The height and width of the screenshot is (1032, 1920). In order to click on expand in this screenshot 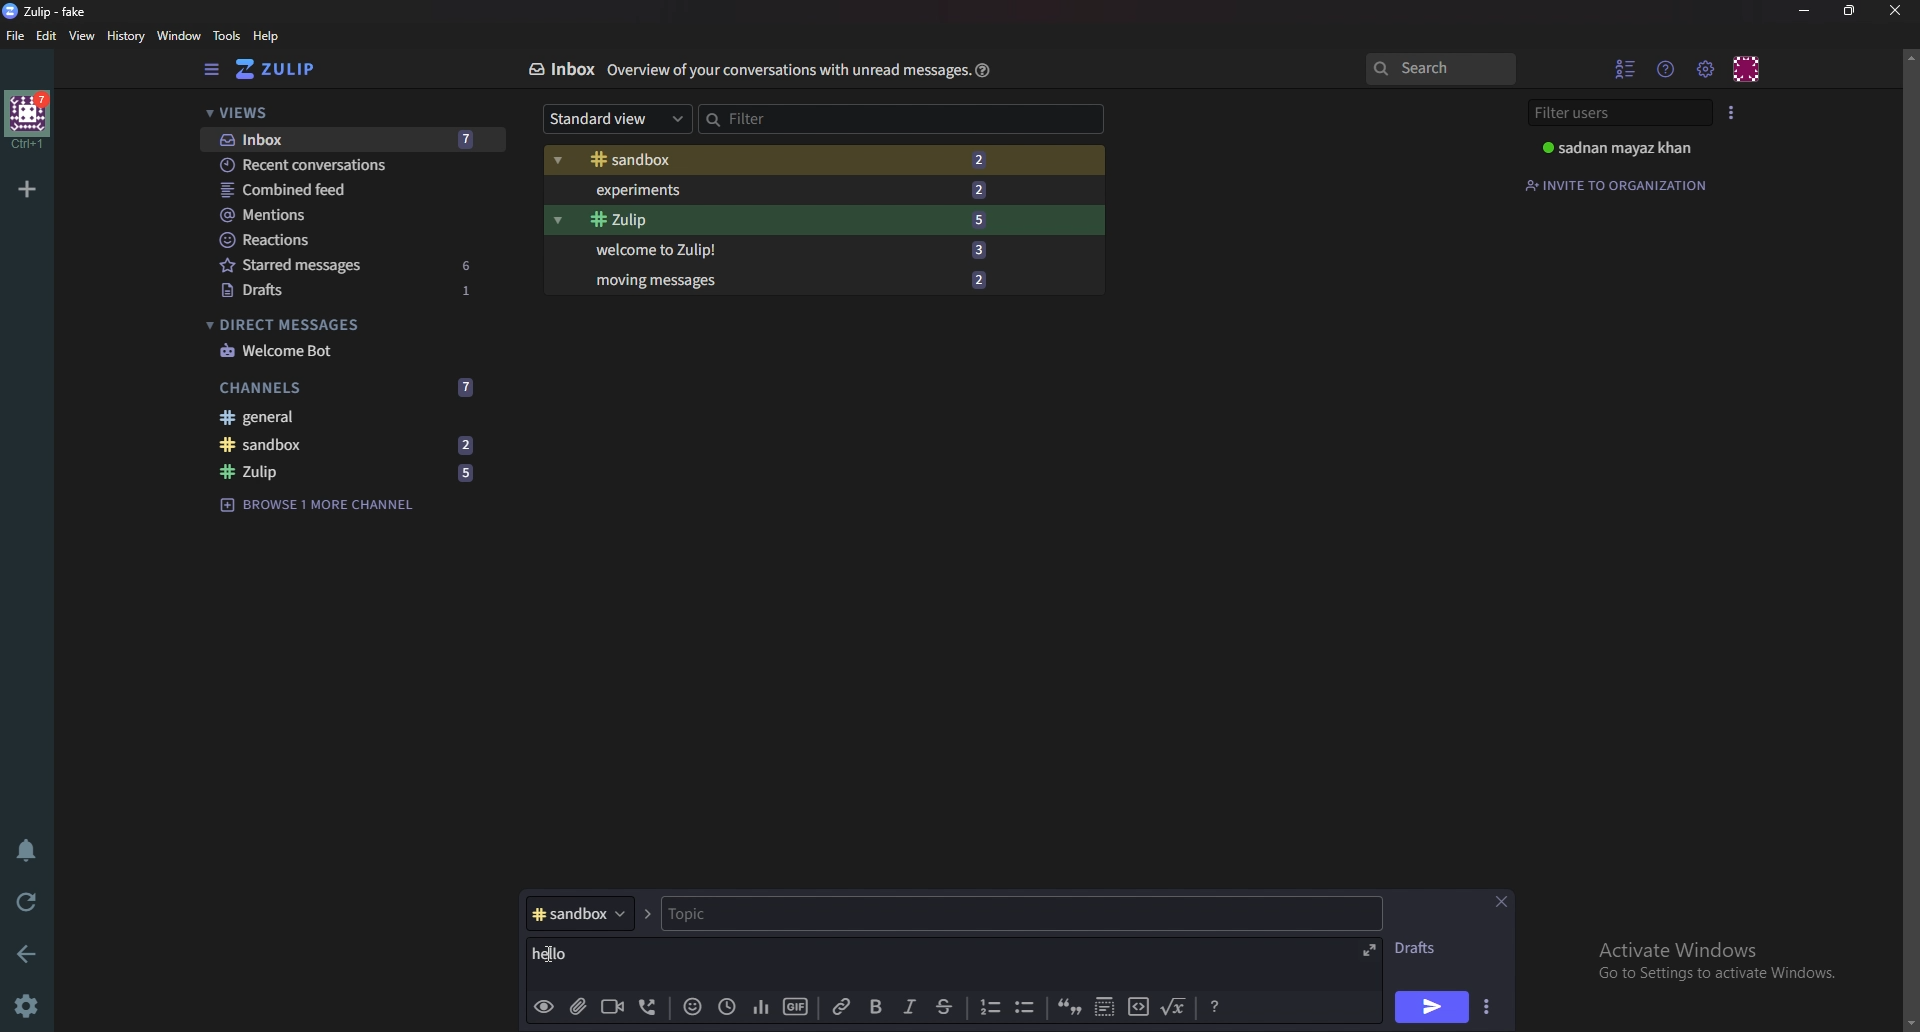, I will do `click(1371, 951)`.